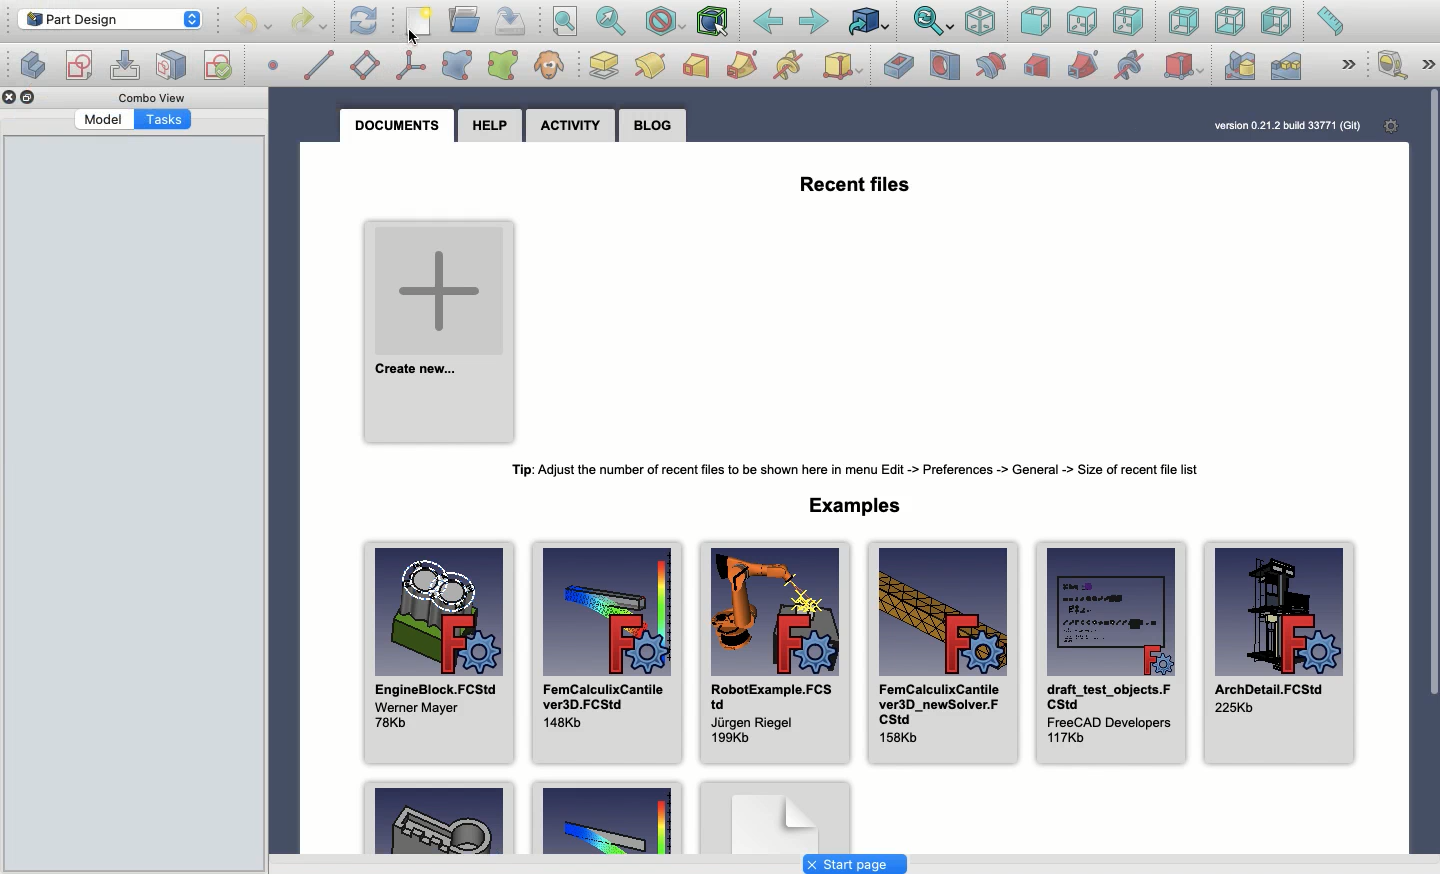 This screenshot has height=874, width=1440. I want to click on Part design - Workbench, so click(109, 19).